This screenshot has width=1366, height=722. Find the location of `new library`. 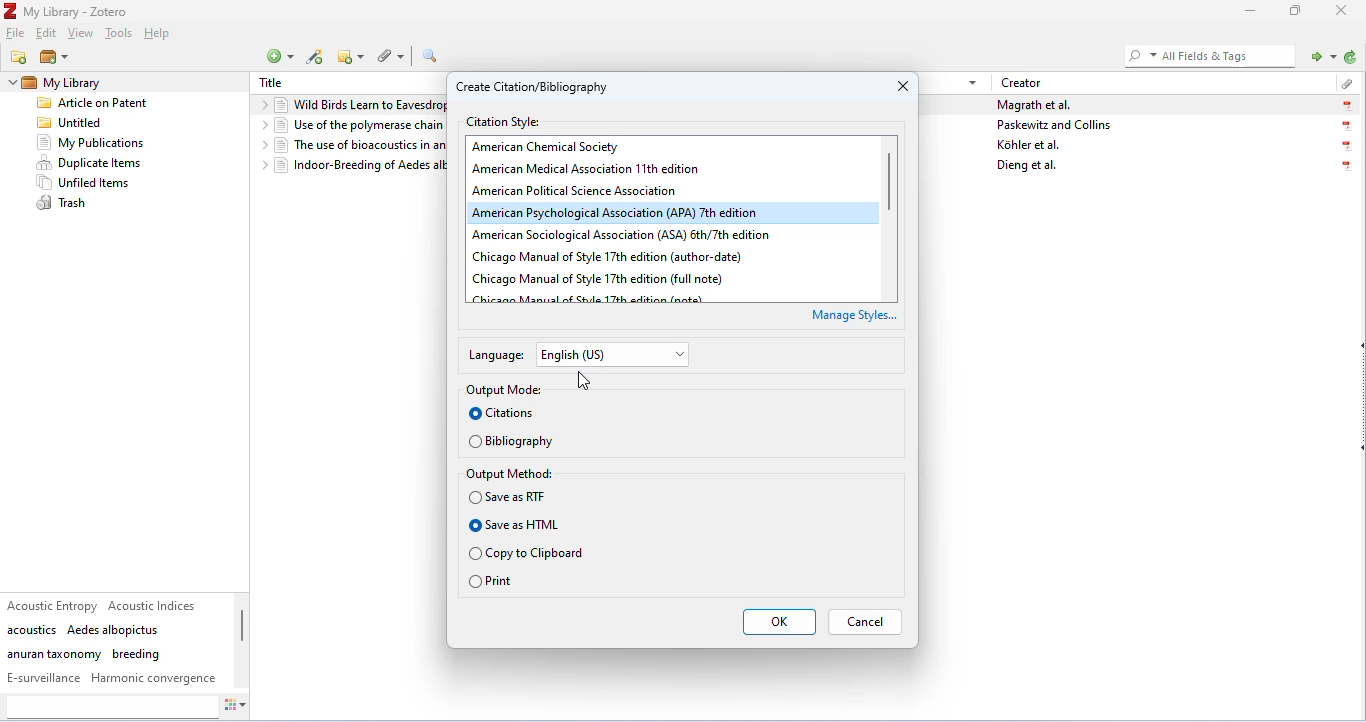

new library is located at coordinates (55, 58).